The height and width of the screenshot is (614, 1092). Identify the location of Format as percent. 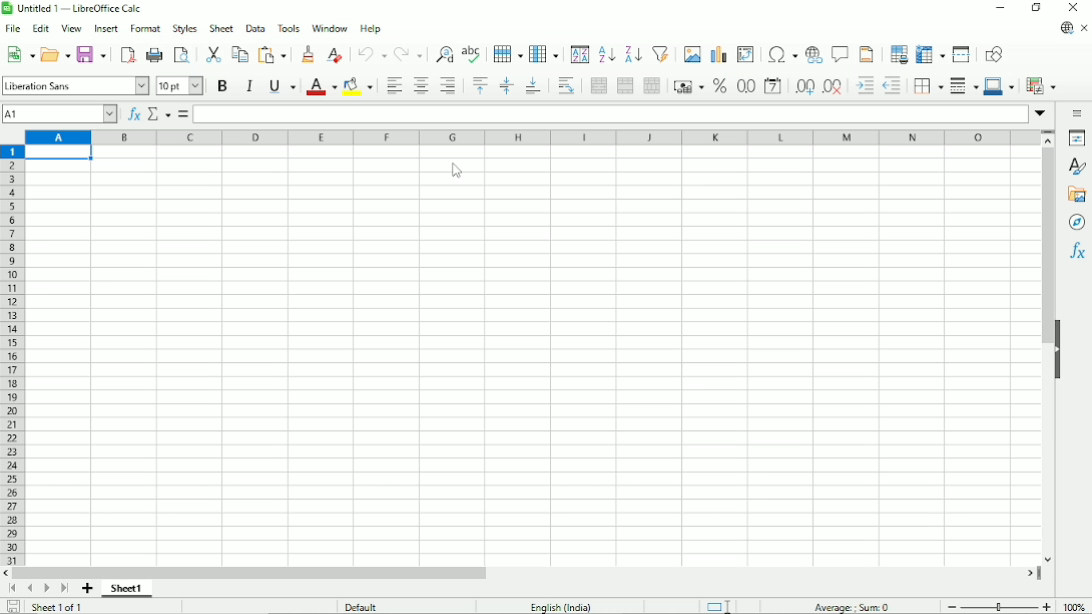
(719, 86).